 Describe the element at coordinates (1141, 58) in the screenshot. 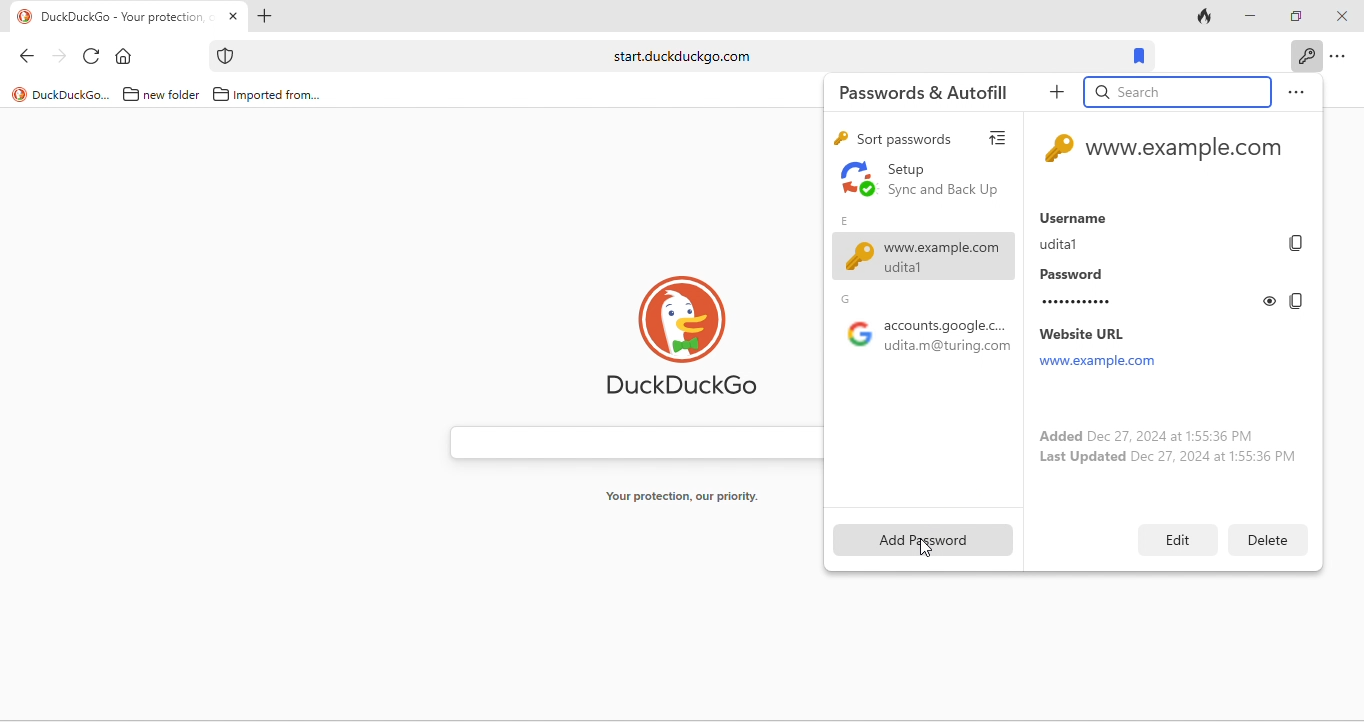

I see `bookmarks` at that location.